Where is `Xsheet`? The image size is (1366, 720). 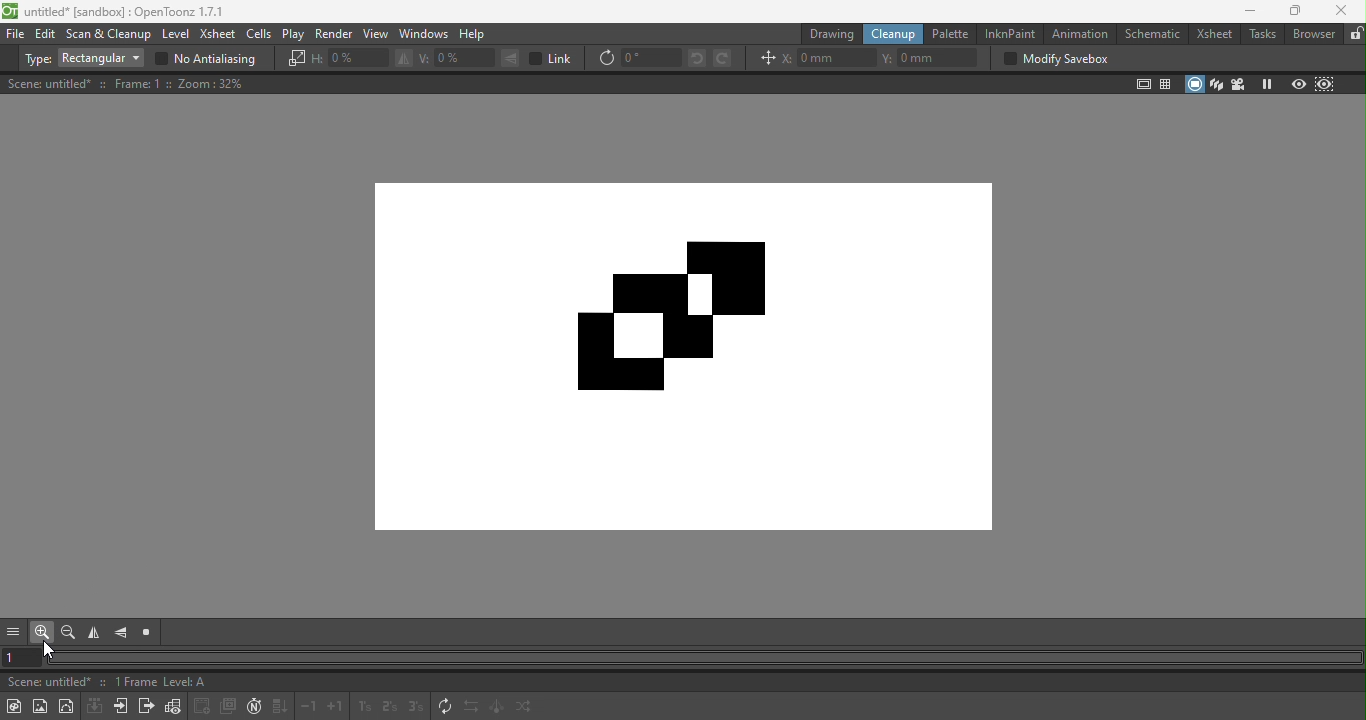 Xsheet is located at coordinates (1210, 36).